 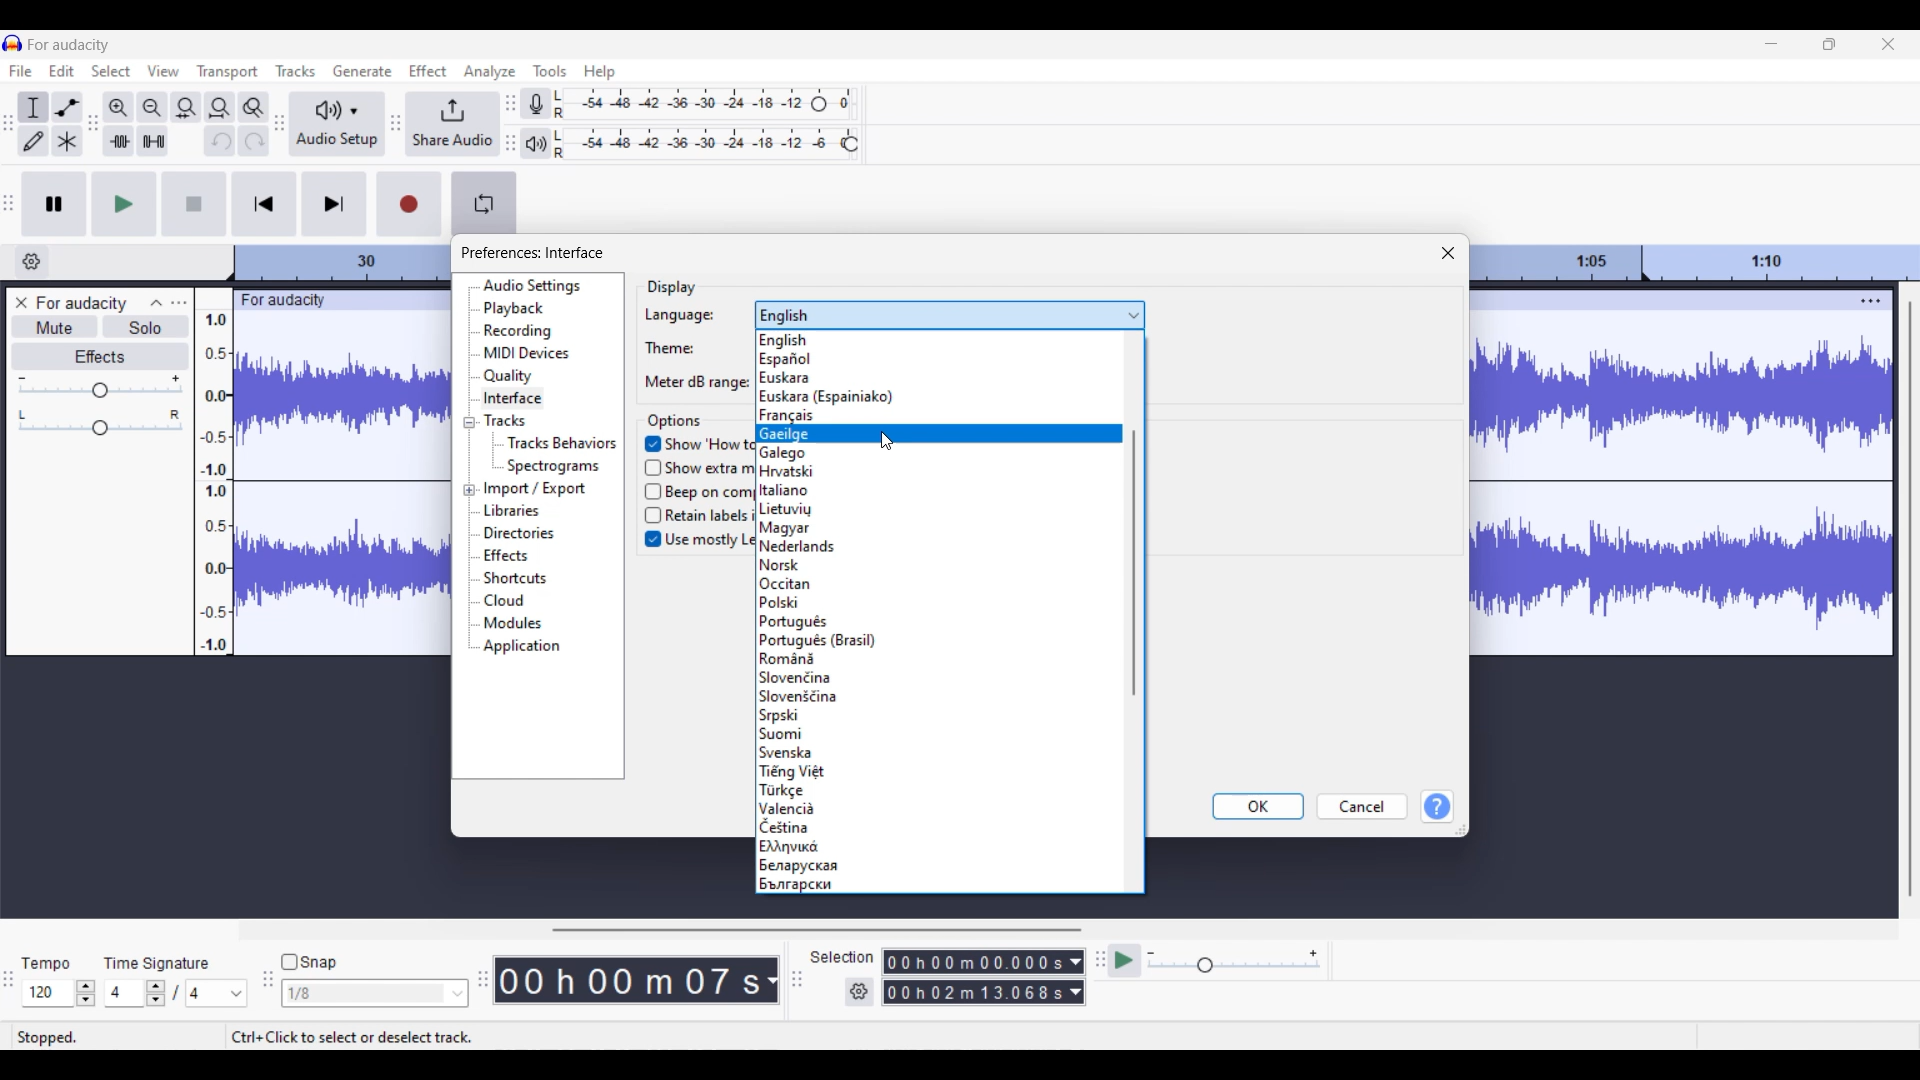 What do you see at coordinates (32, 262) in the screenshot?
I see `Timeline options` at bounding box center [32, 262].